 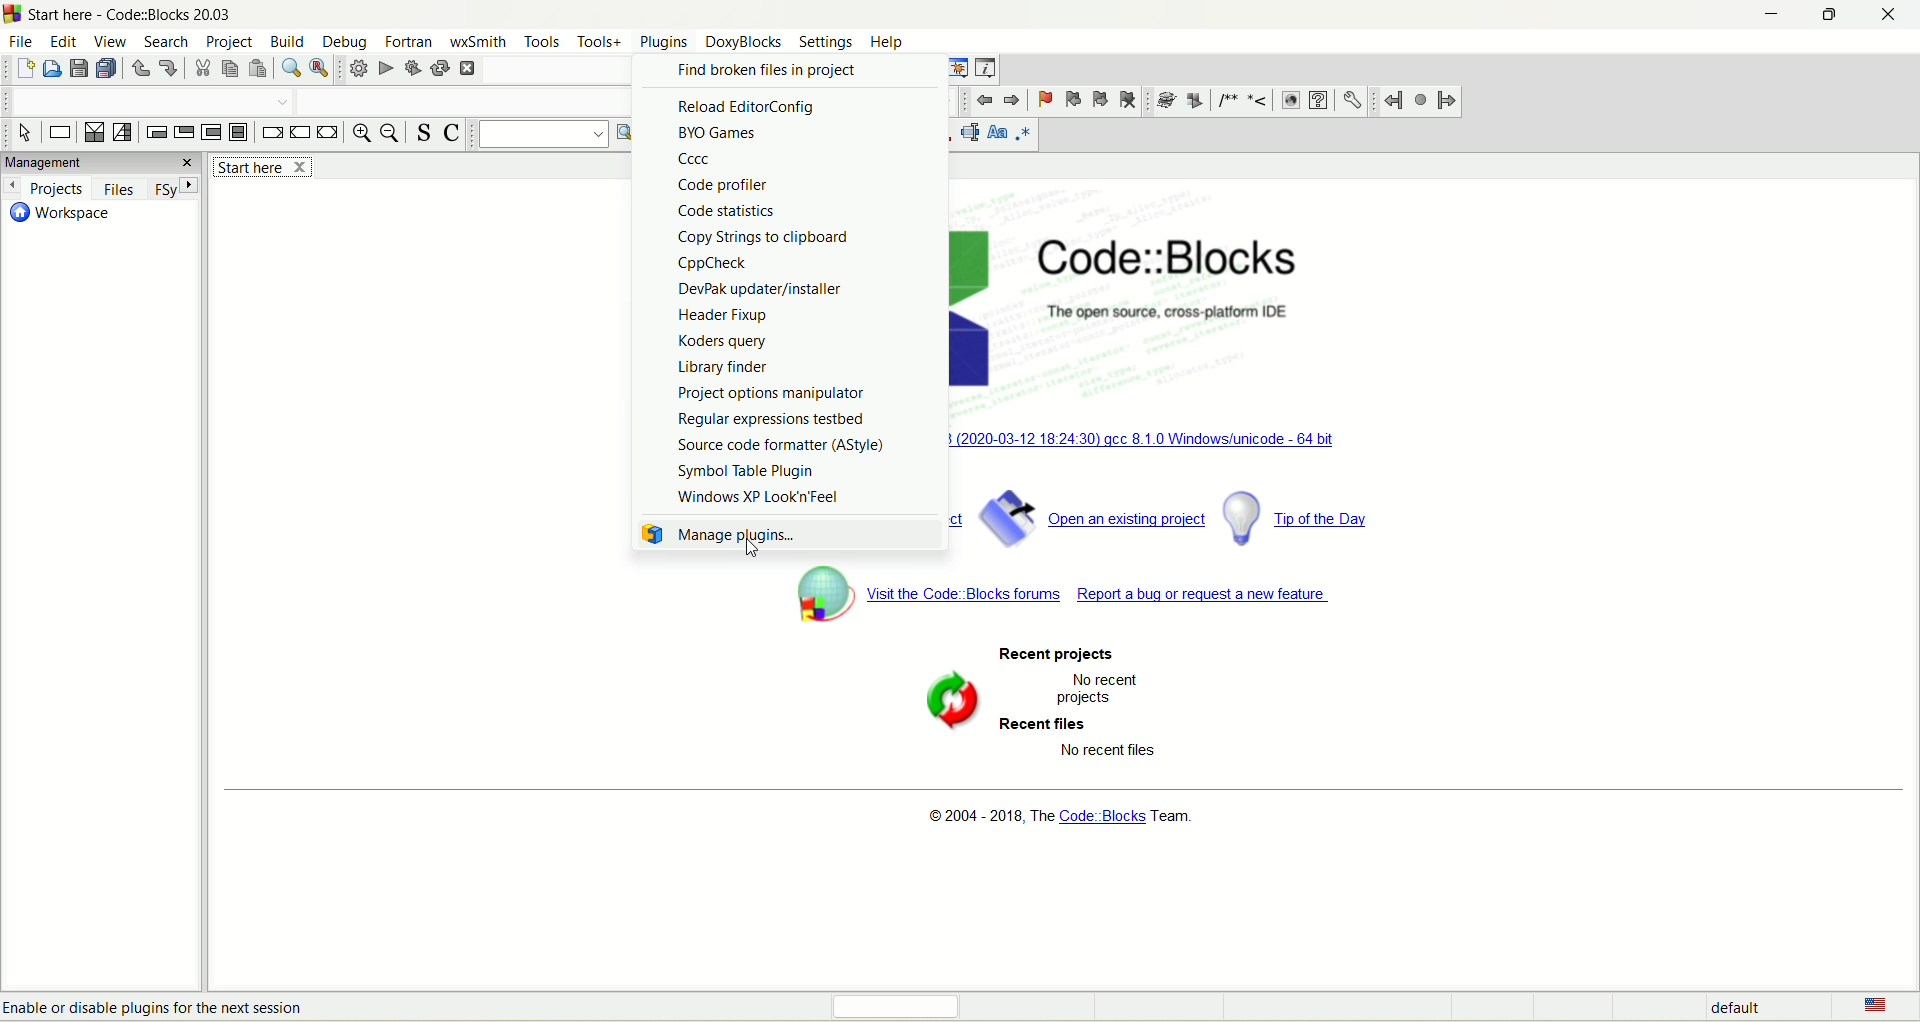 I want to click on Cccc, so click(x=698, y=160).